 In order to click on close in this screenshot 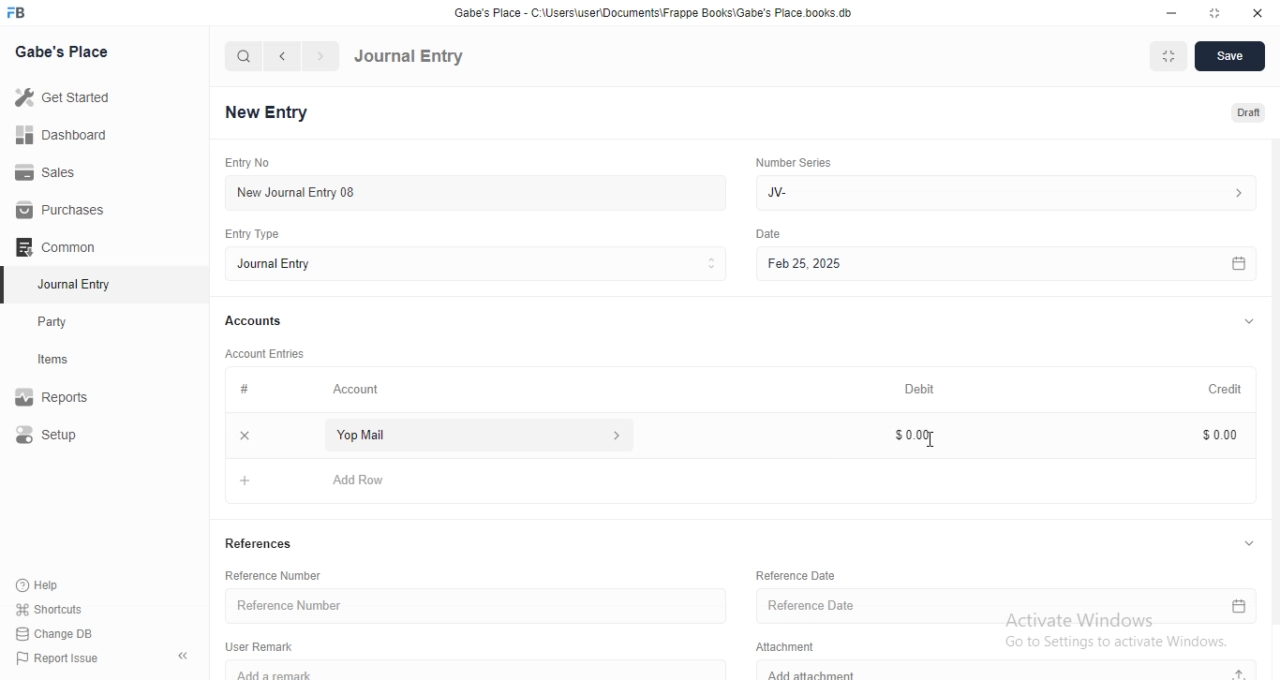, I will do `click(245, 435)`.